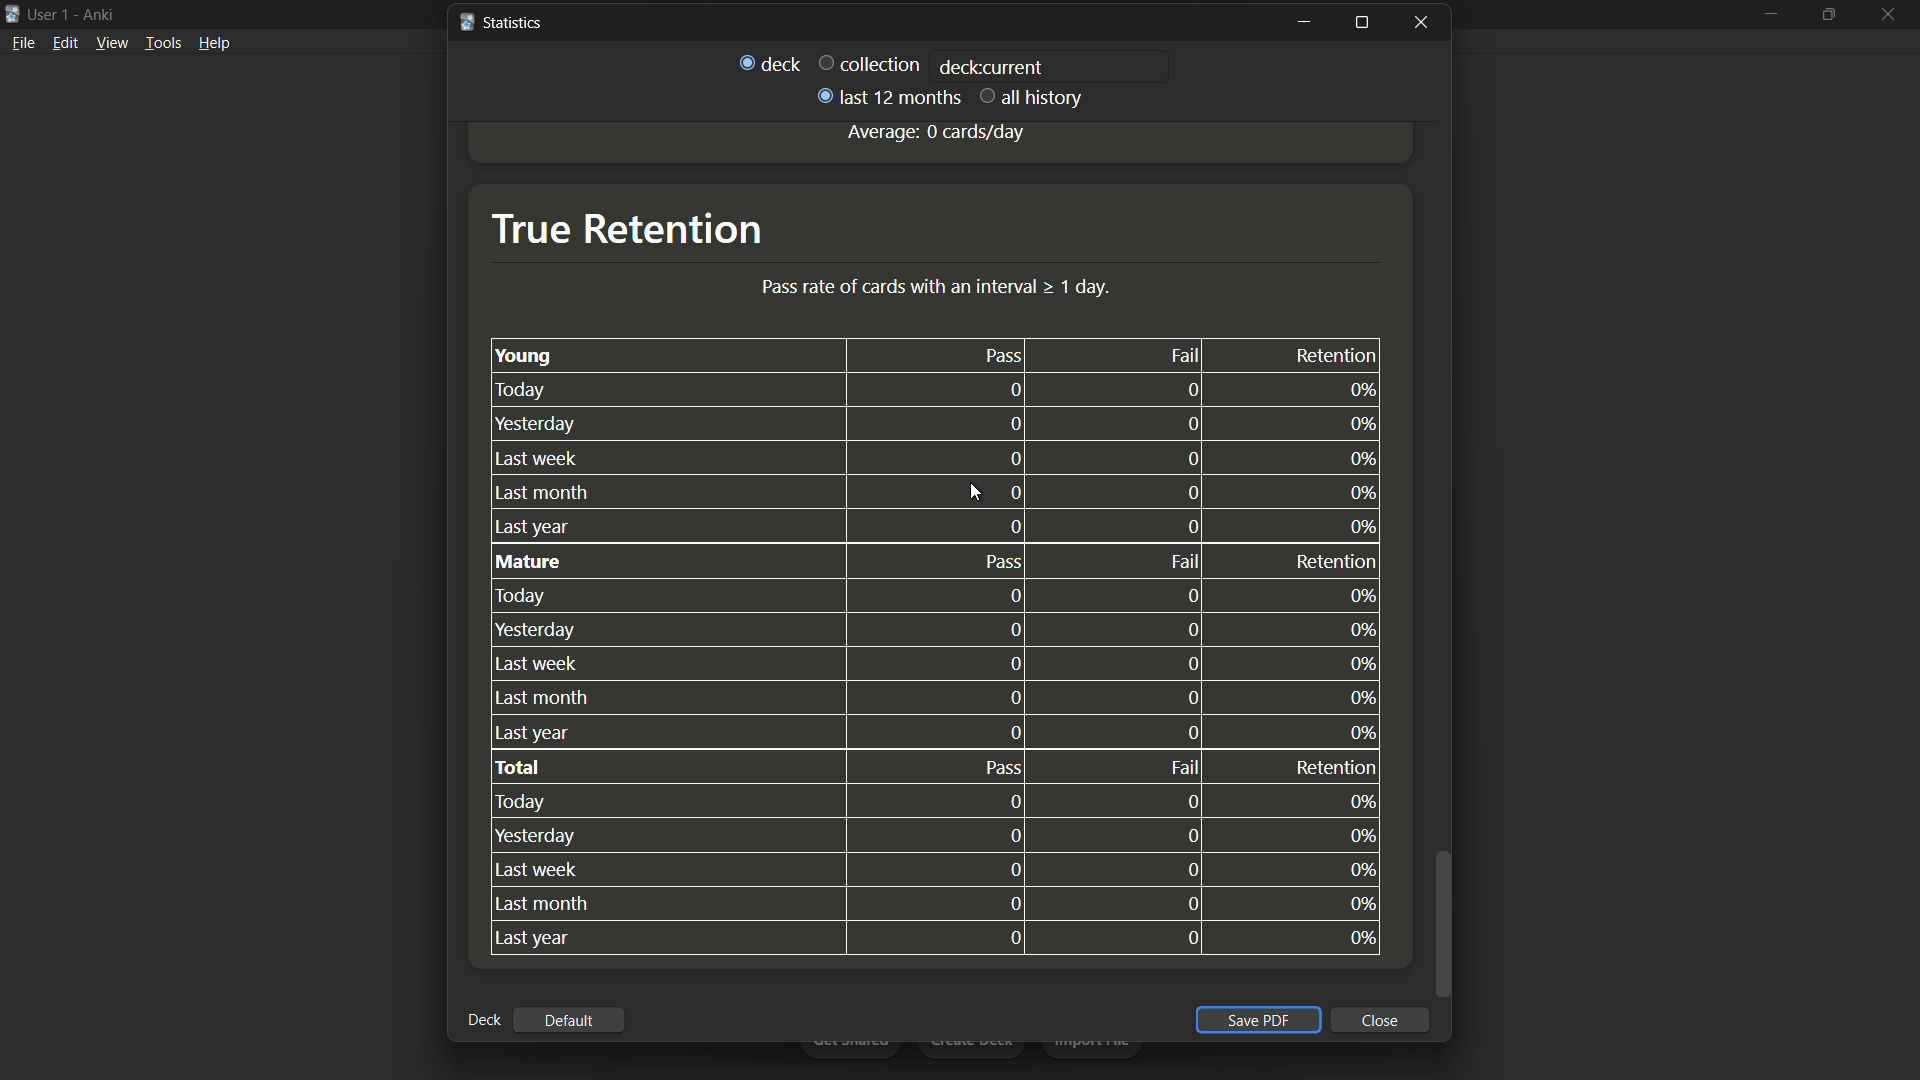 Image resolution: width=1920 pixels, height=1080 pixels. What do you see at coordinates (1890, 15) in the screenshot?
I see `close app` at bounding box center [1890, 15].